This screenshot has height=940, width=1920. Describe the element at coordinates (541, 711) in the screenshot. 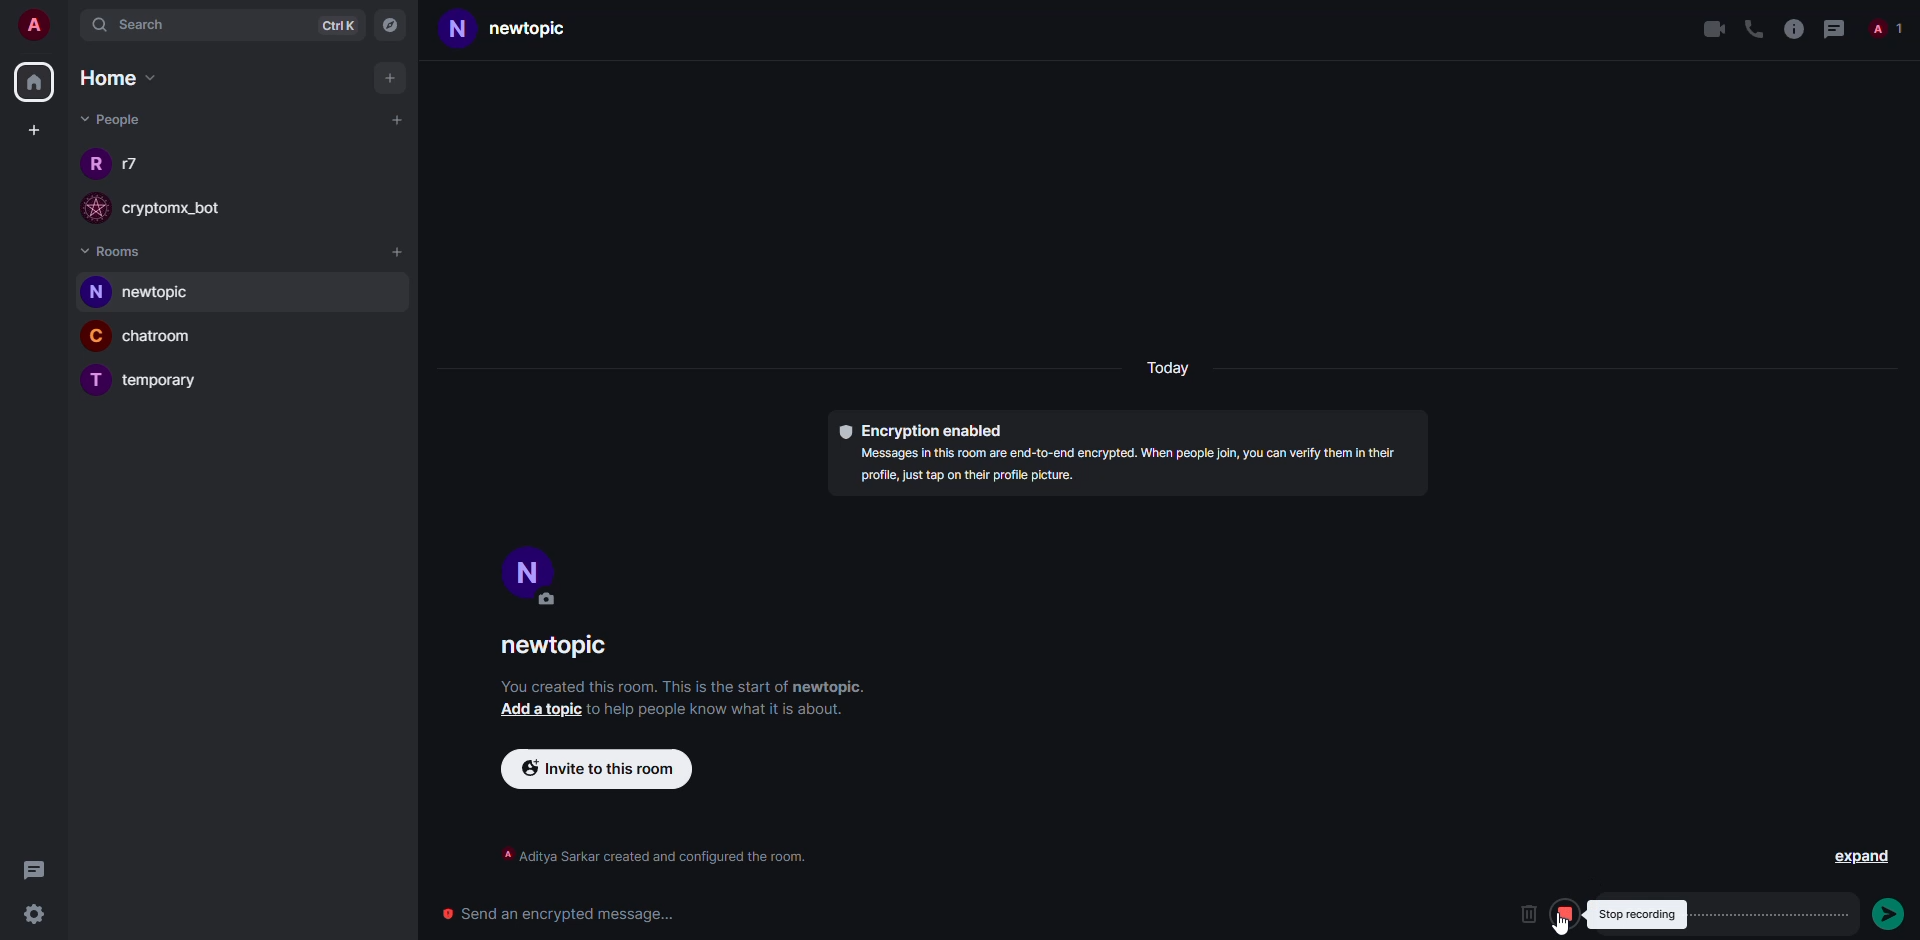

I see `add topic` at that location.